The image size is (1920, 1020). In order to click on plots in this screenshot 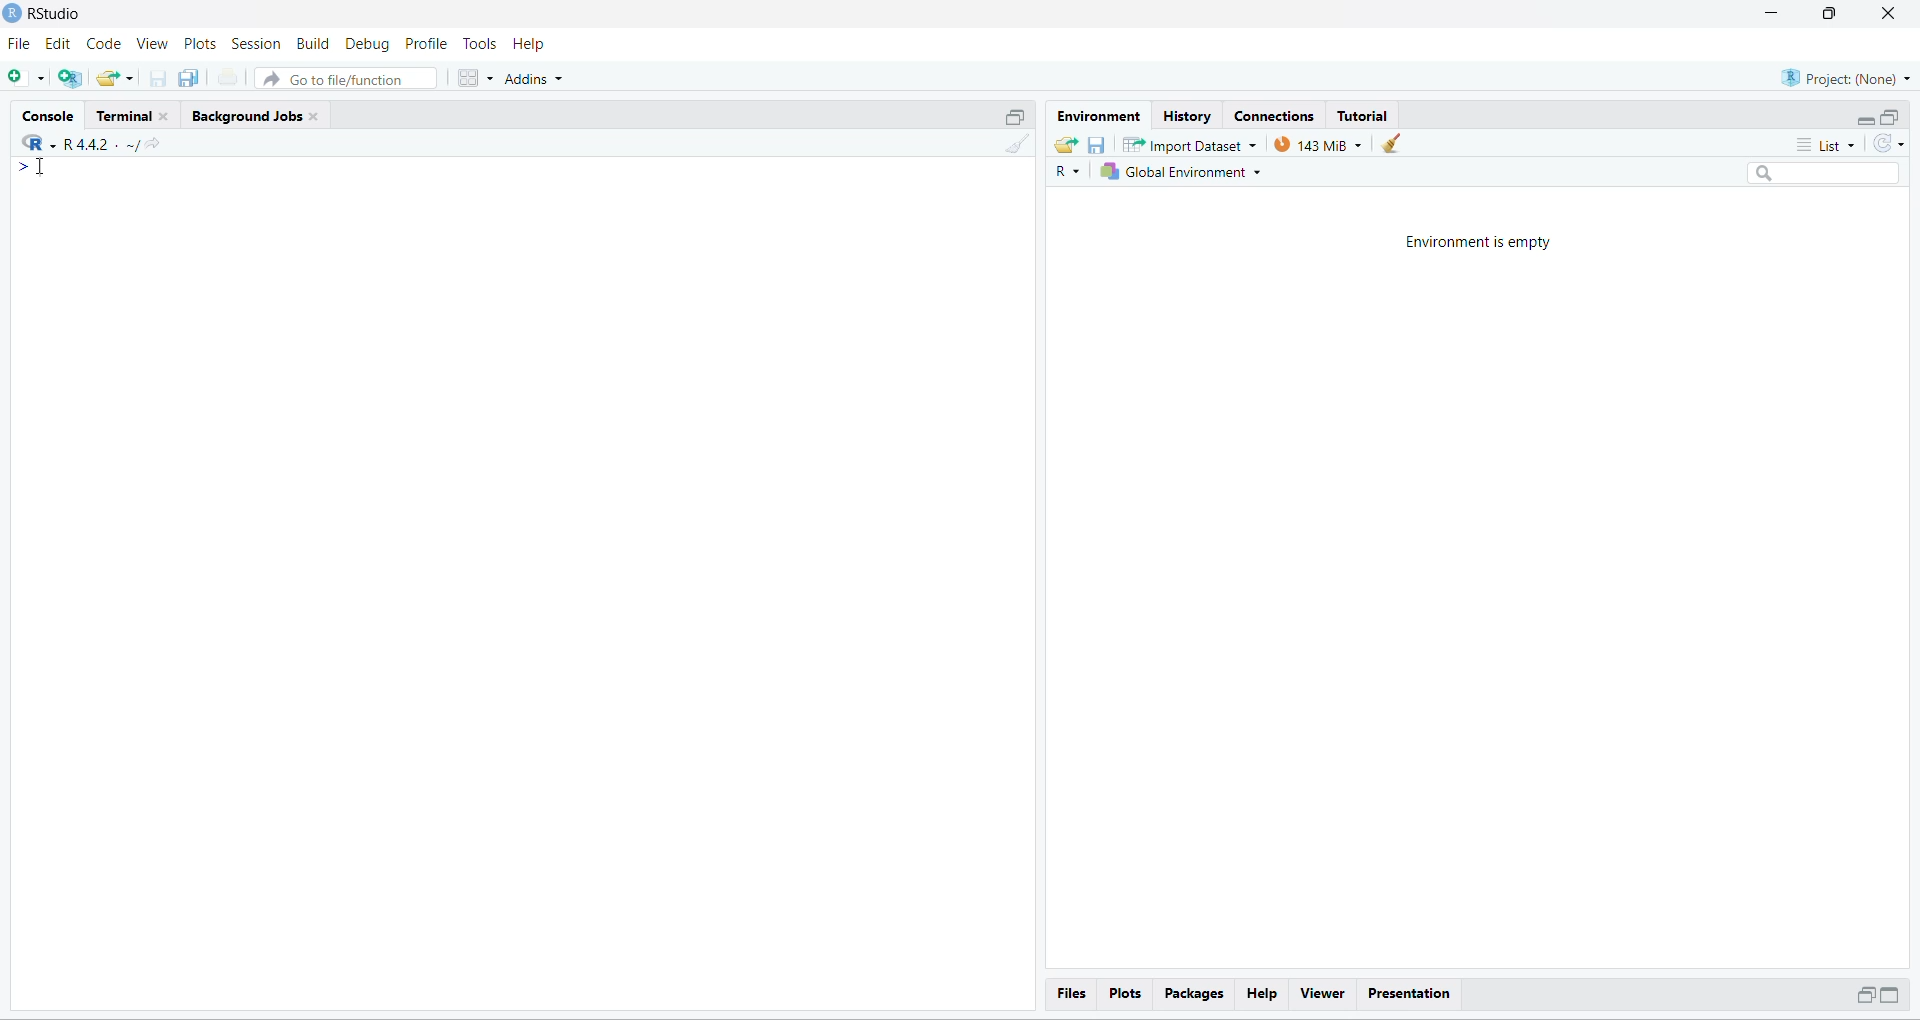, I will do `click(1126, 994)`.